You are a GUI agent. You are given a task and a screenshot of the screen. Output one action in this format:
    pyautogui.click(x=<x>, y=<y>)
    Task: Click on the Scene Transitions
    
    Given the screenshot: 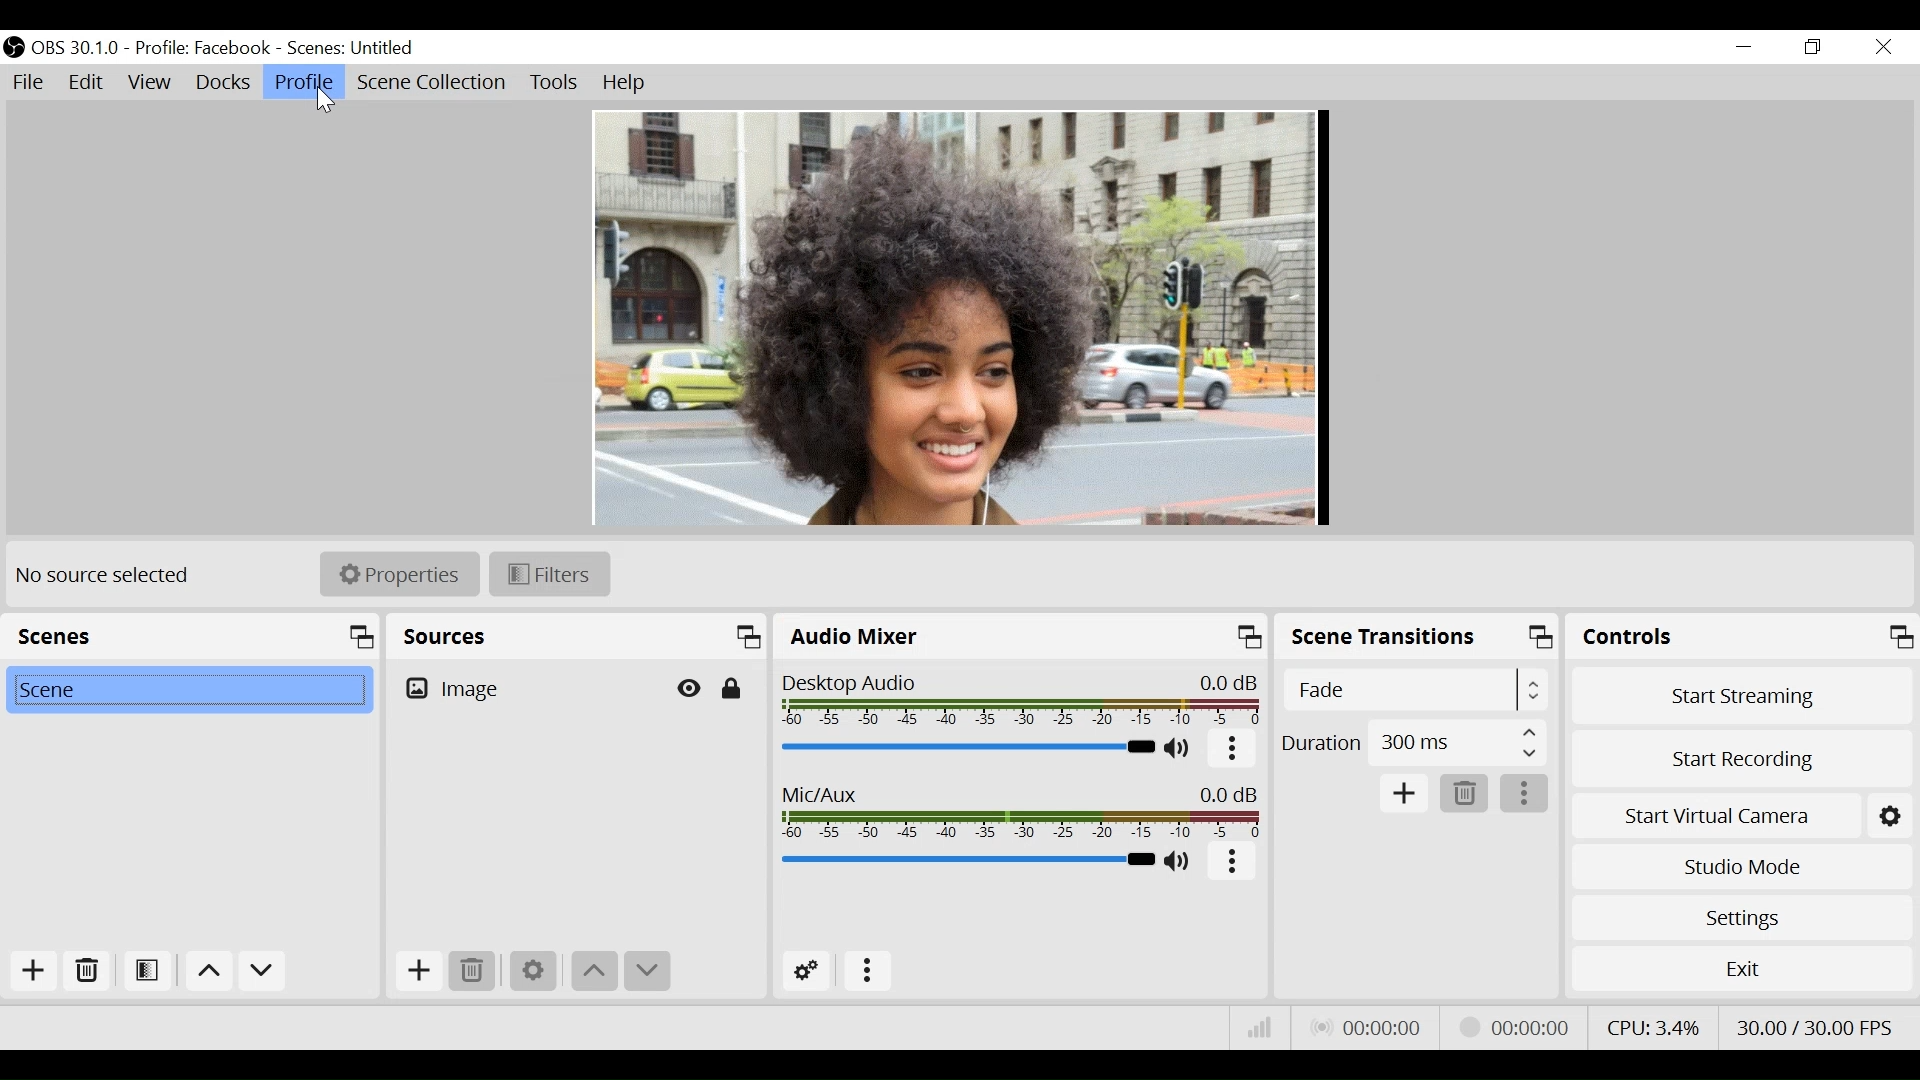 What is the action you would take?
    pyautogui.click(x=1418, y=639)
    